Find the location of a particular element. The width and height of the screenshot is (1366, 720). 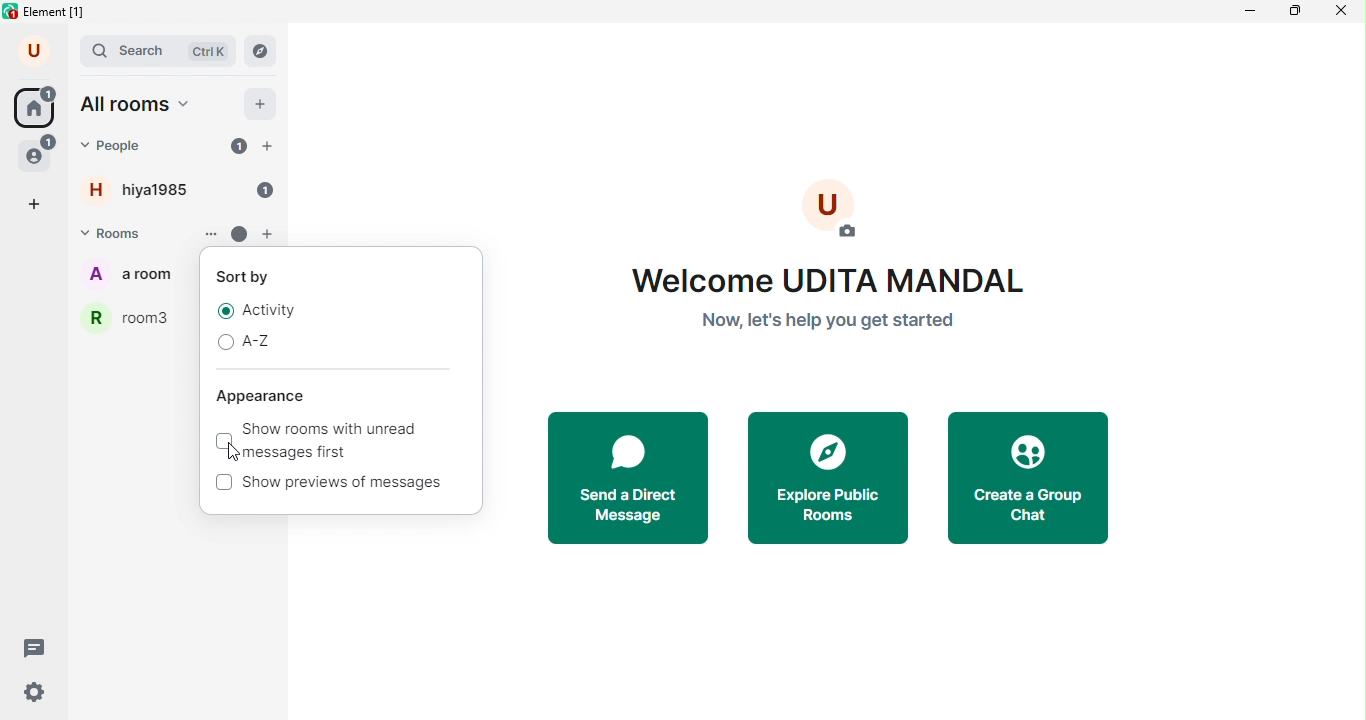

add is located at coordinates (262, 104).